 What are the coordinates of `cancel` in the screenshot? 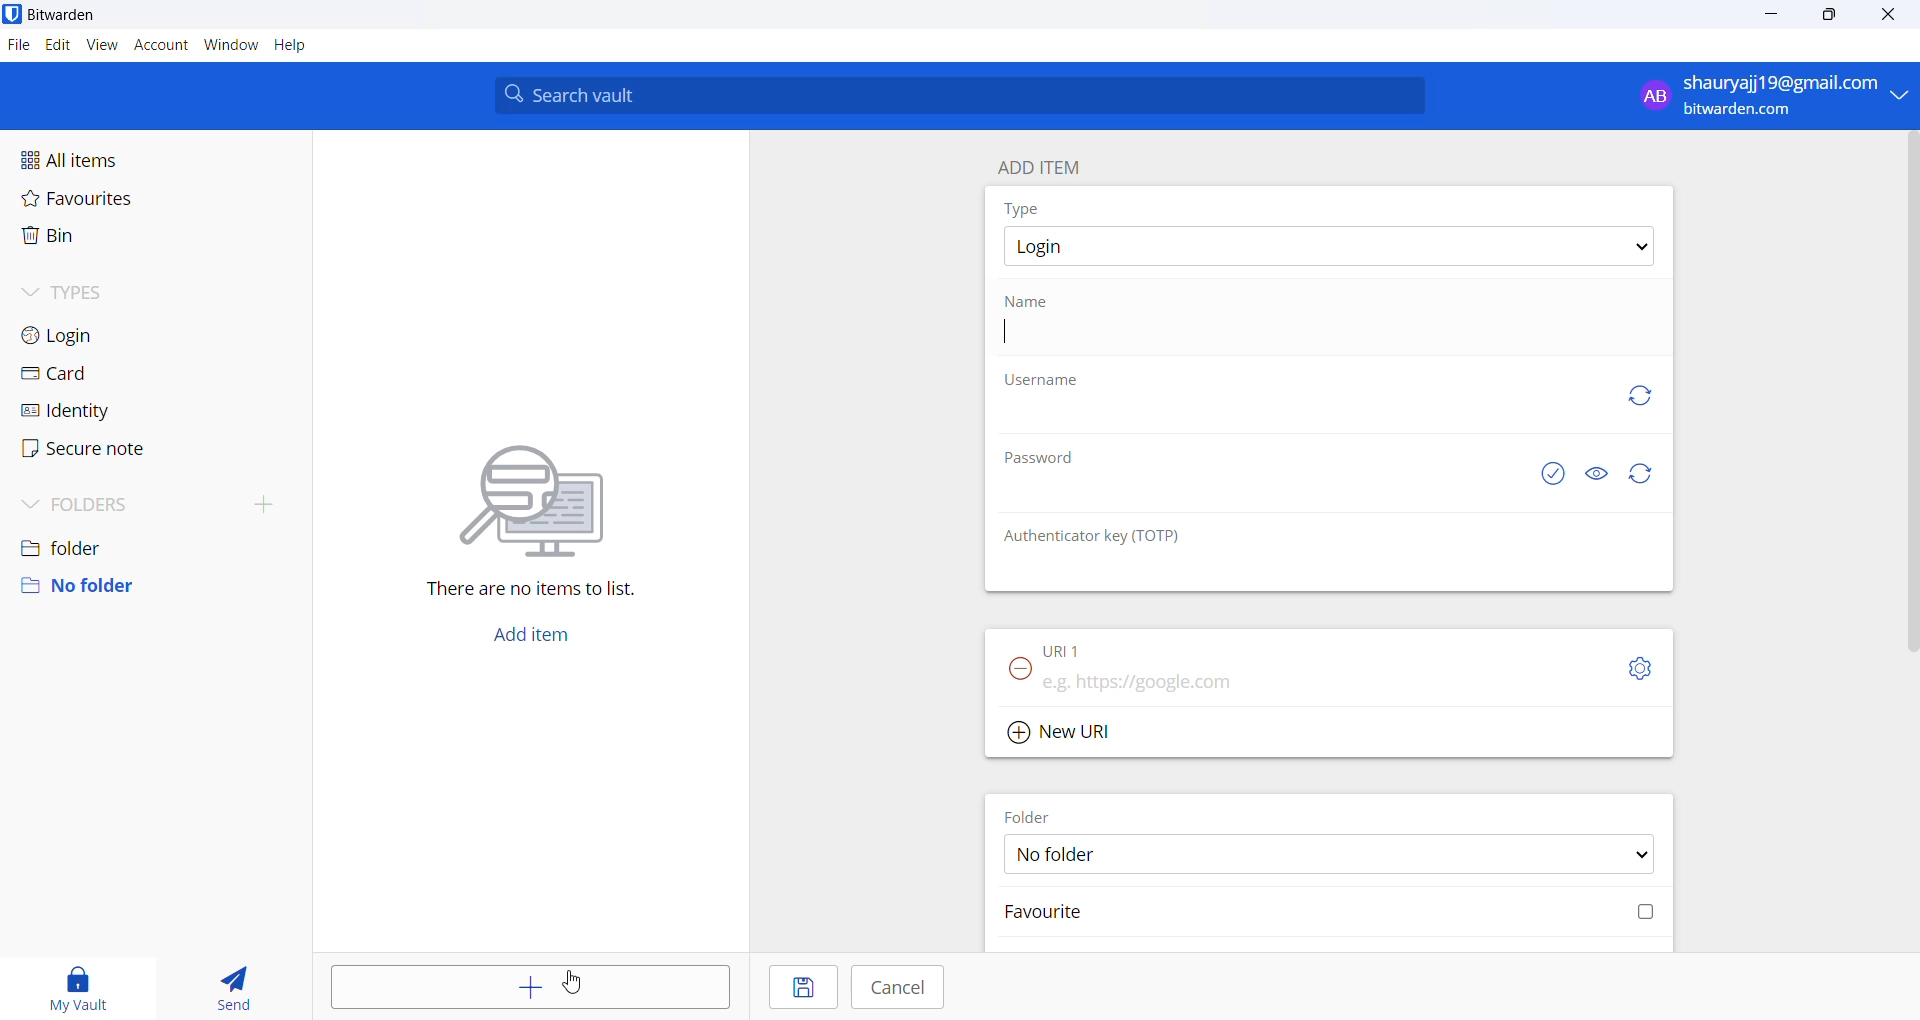 It's located at (902, 989).